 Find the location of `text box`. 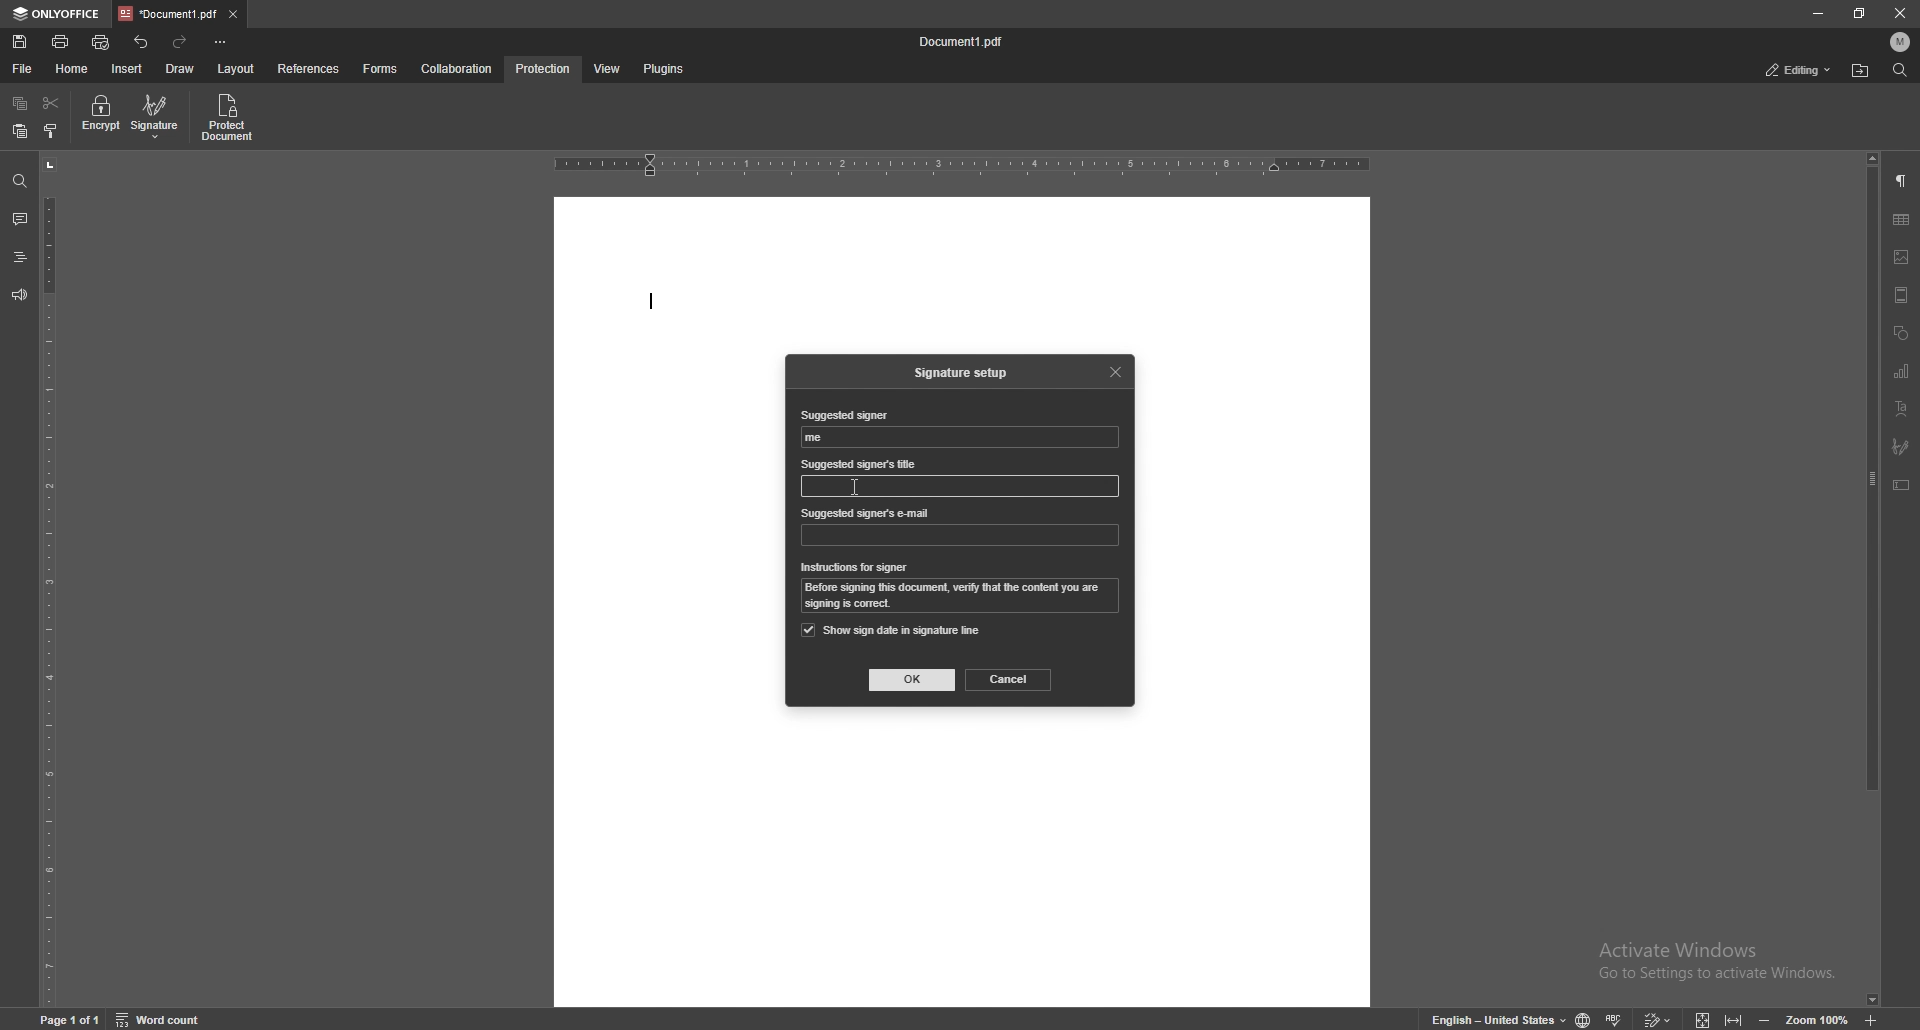

text box is located at coordinates (1901, 485).